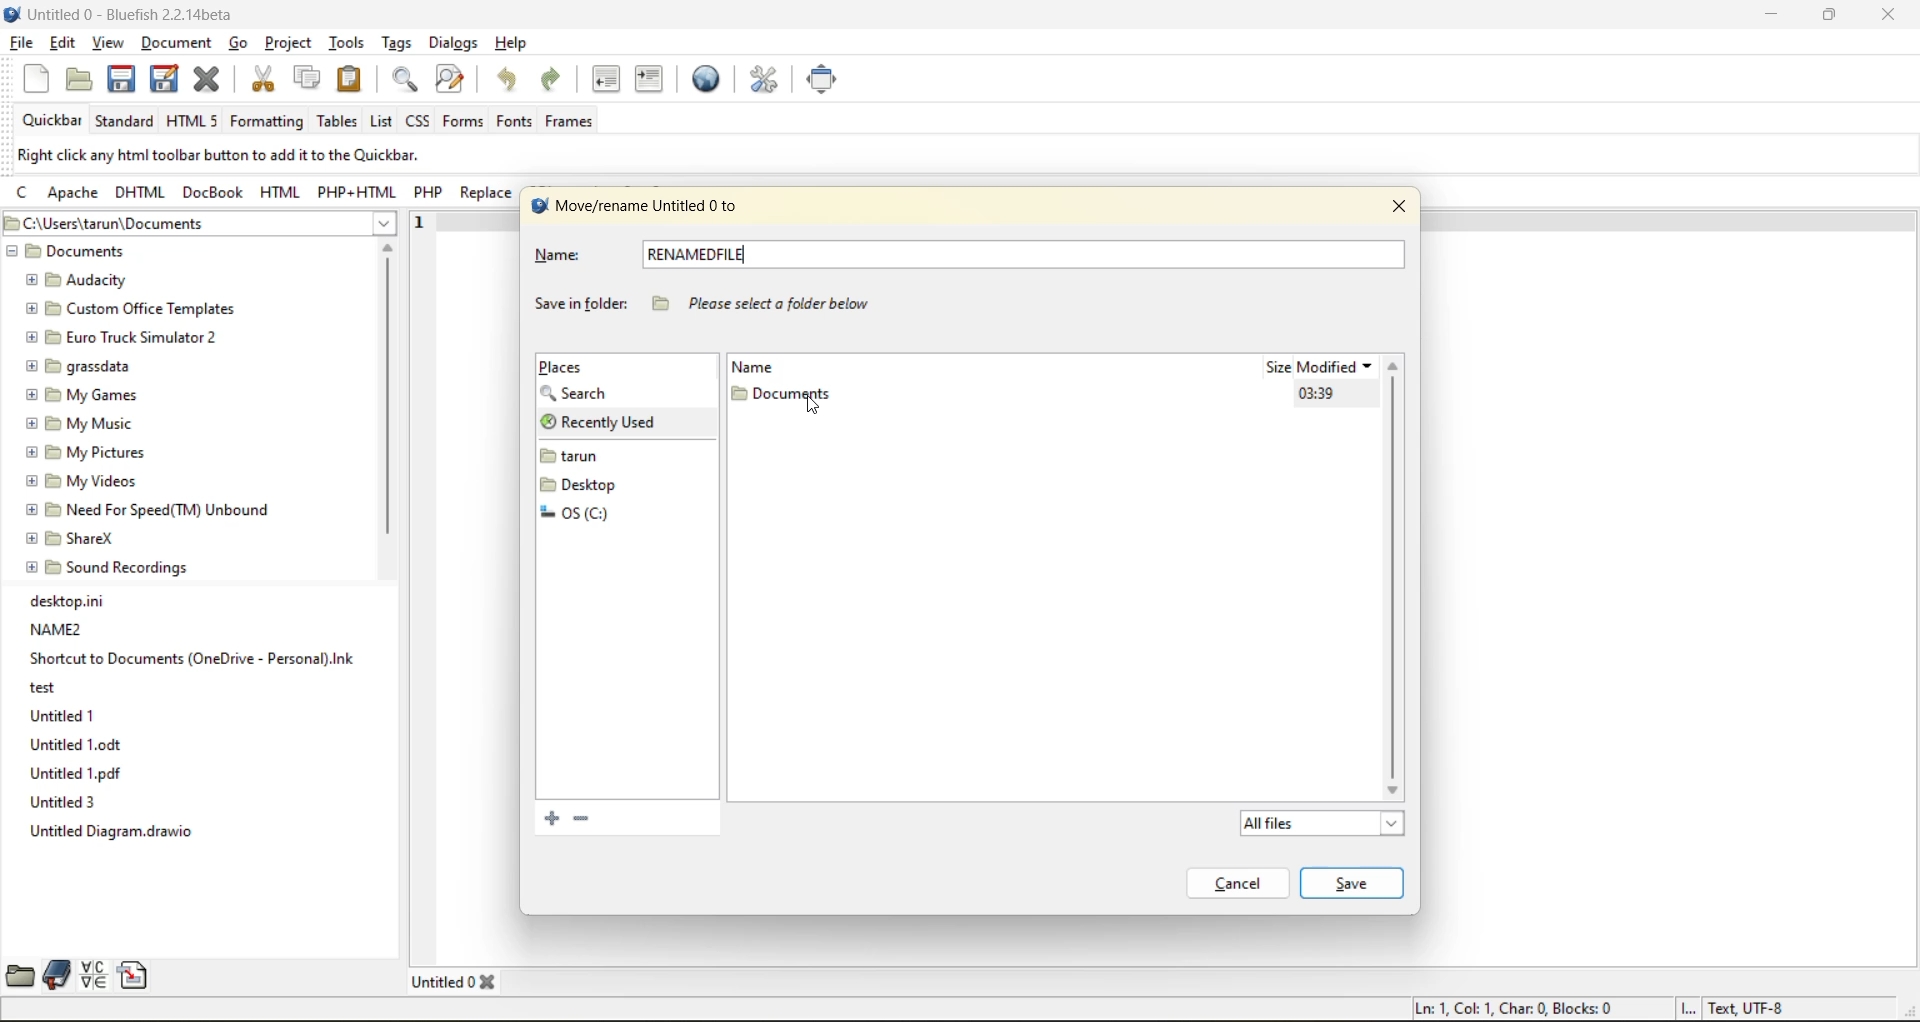 The image size is (1920, 1022). I want to click on replace, so click(484, 194).